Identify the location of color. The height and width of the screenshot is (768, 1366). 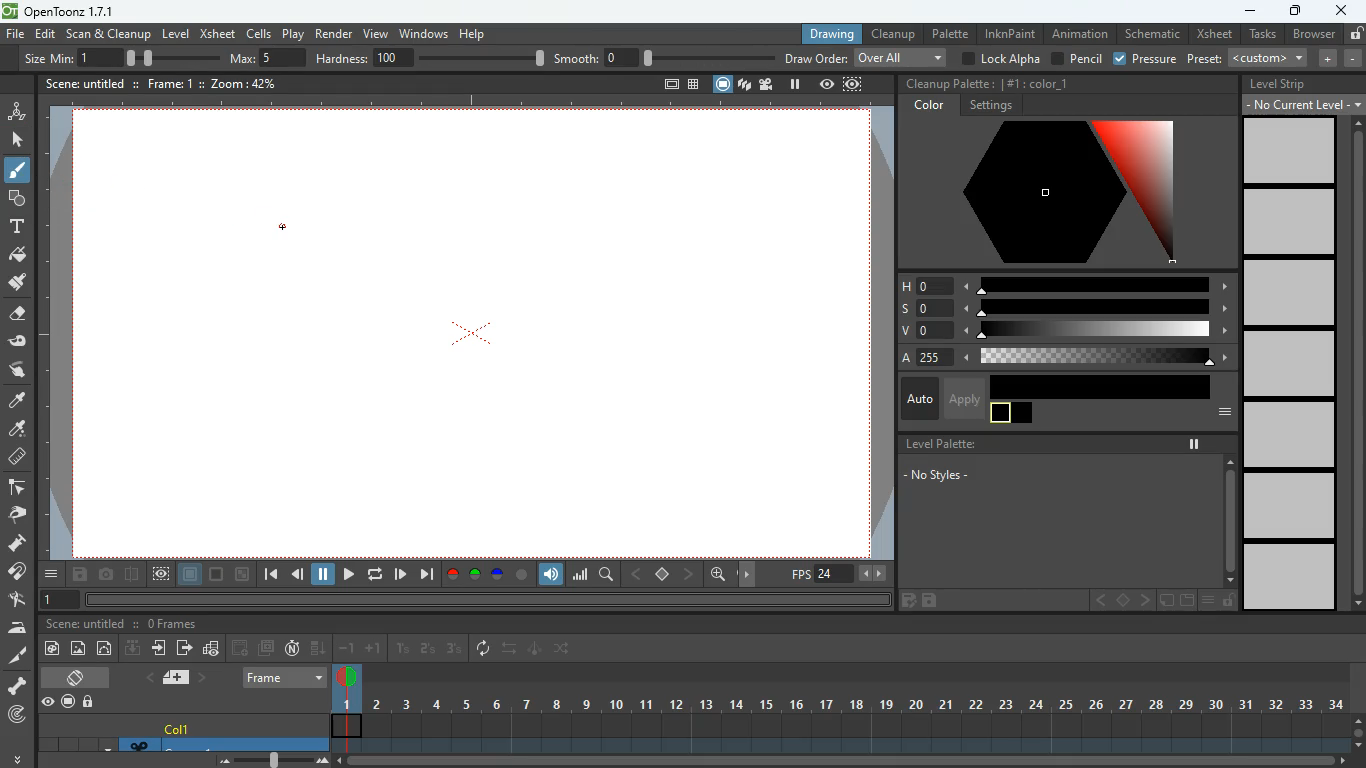
(218, 575).